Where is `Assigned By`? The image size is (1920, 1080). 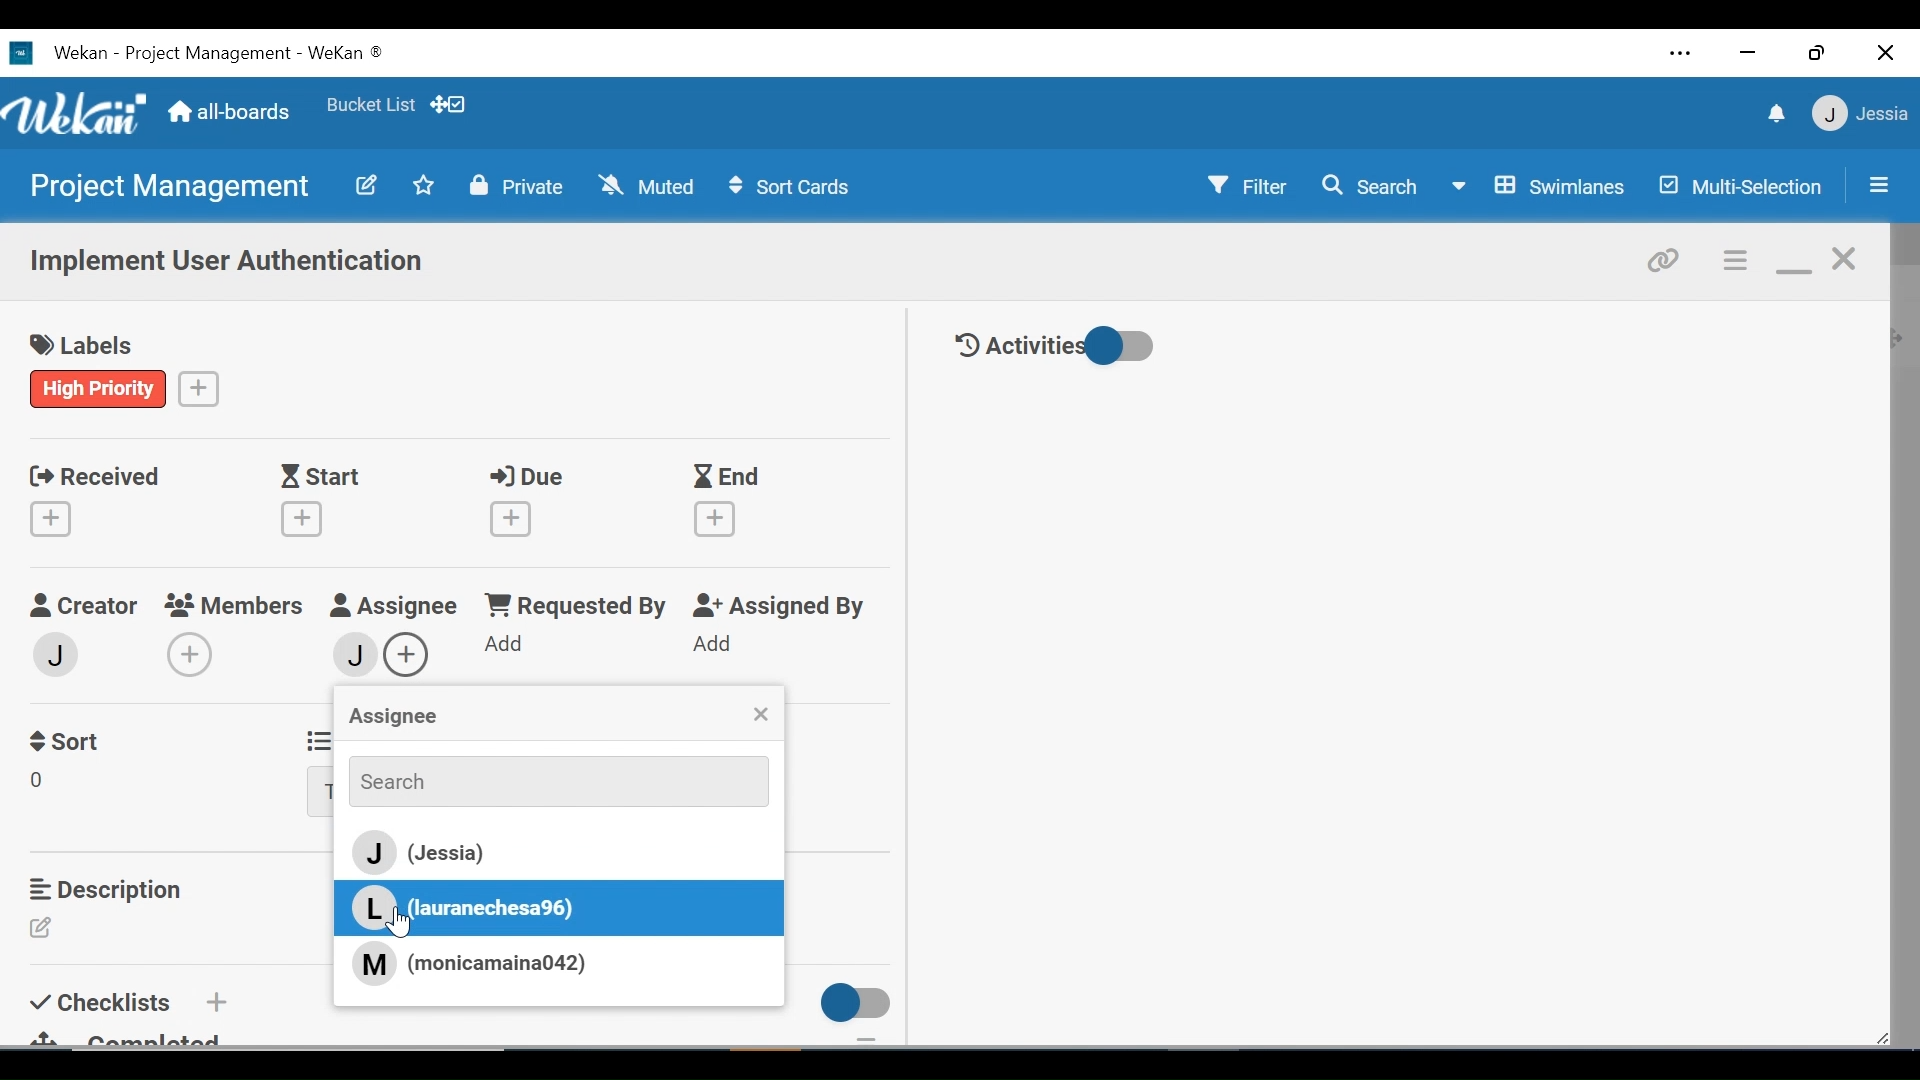
Assigned By is located at coordinates (784, 607).